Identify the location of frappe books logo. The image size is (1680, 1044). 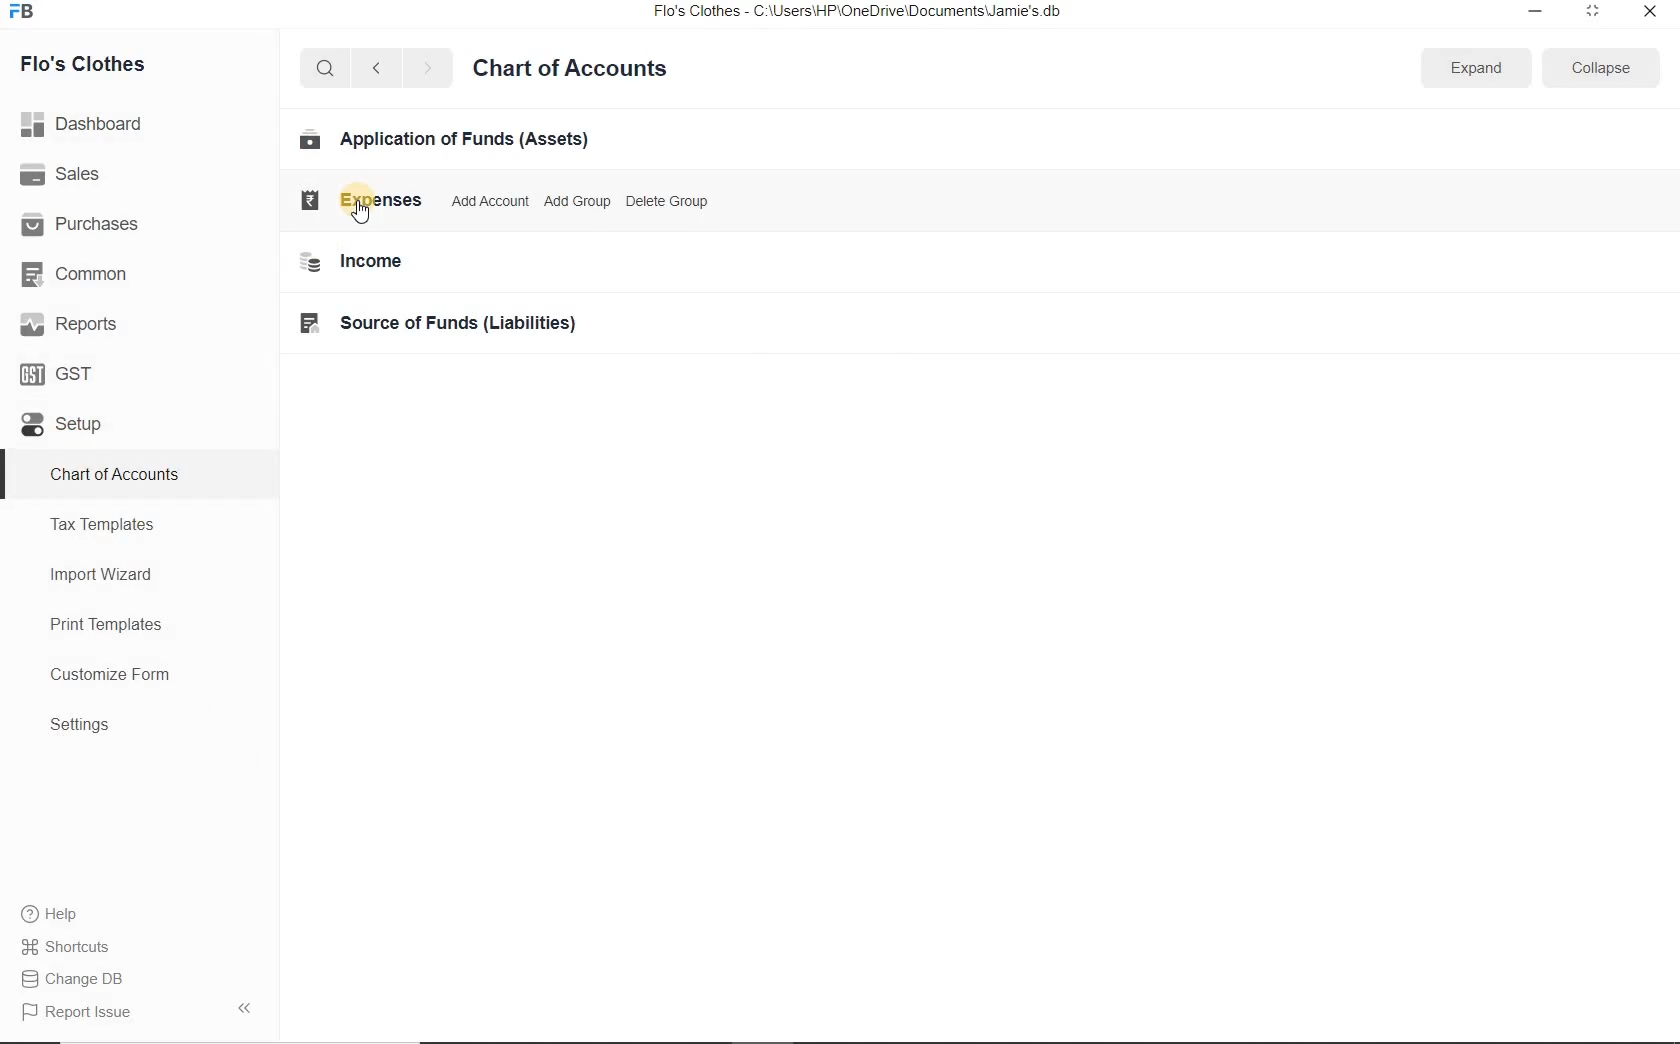
(26, 13).